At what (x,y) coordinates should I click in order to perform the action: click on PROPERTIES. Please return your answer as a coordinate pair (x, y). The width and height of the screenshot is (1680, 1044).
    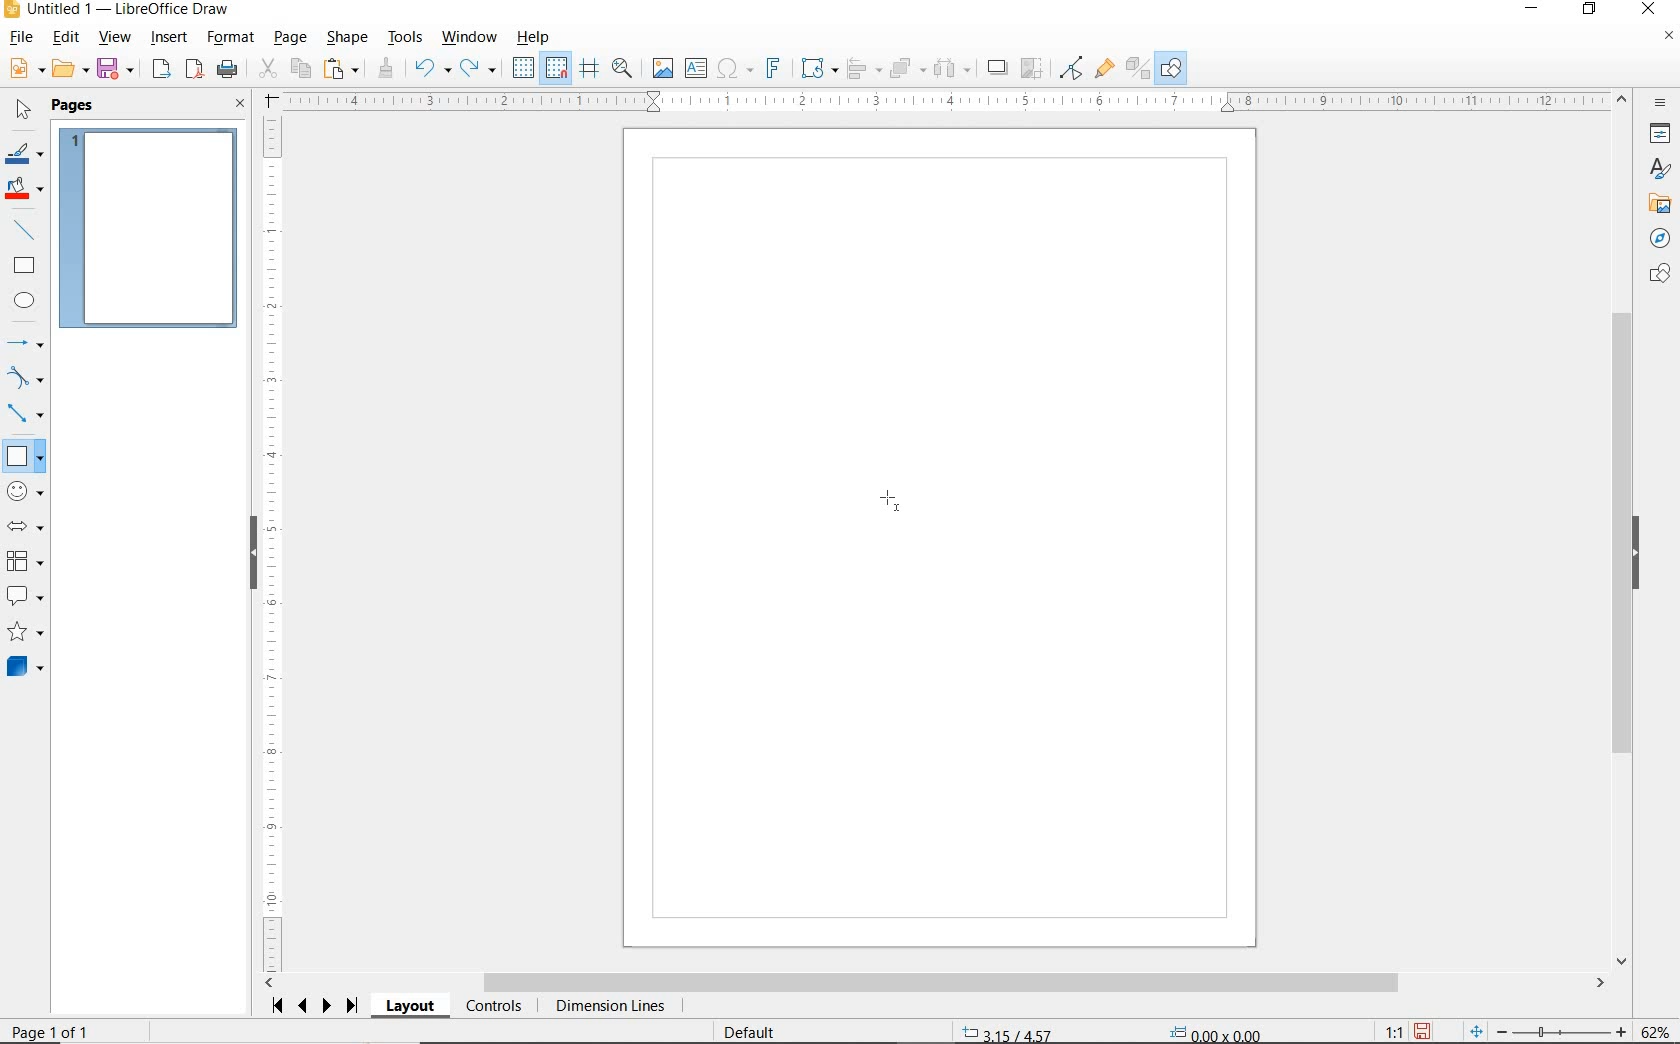
    Looking at the image, I should click on (1657, 136).